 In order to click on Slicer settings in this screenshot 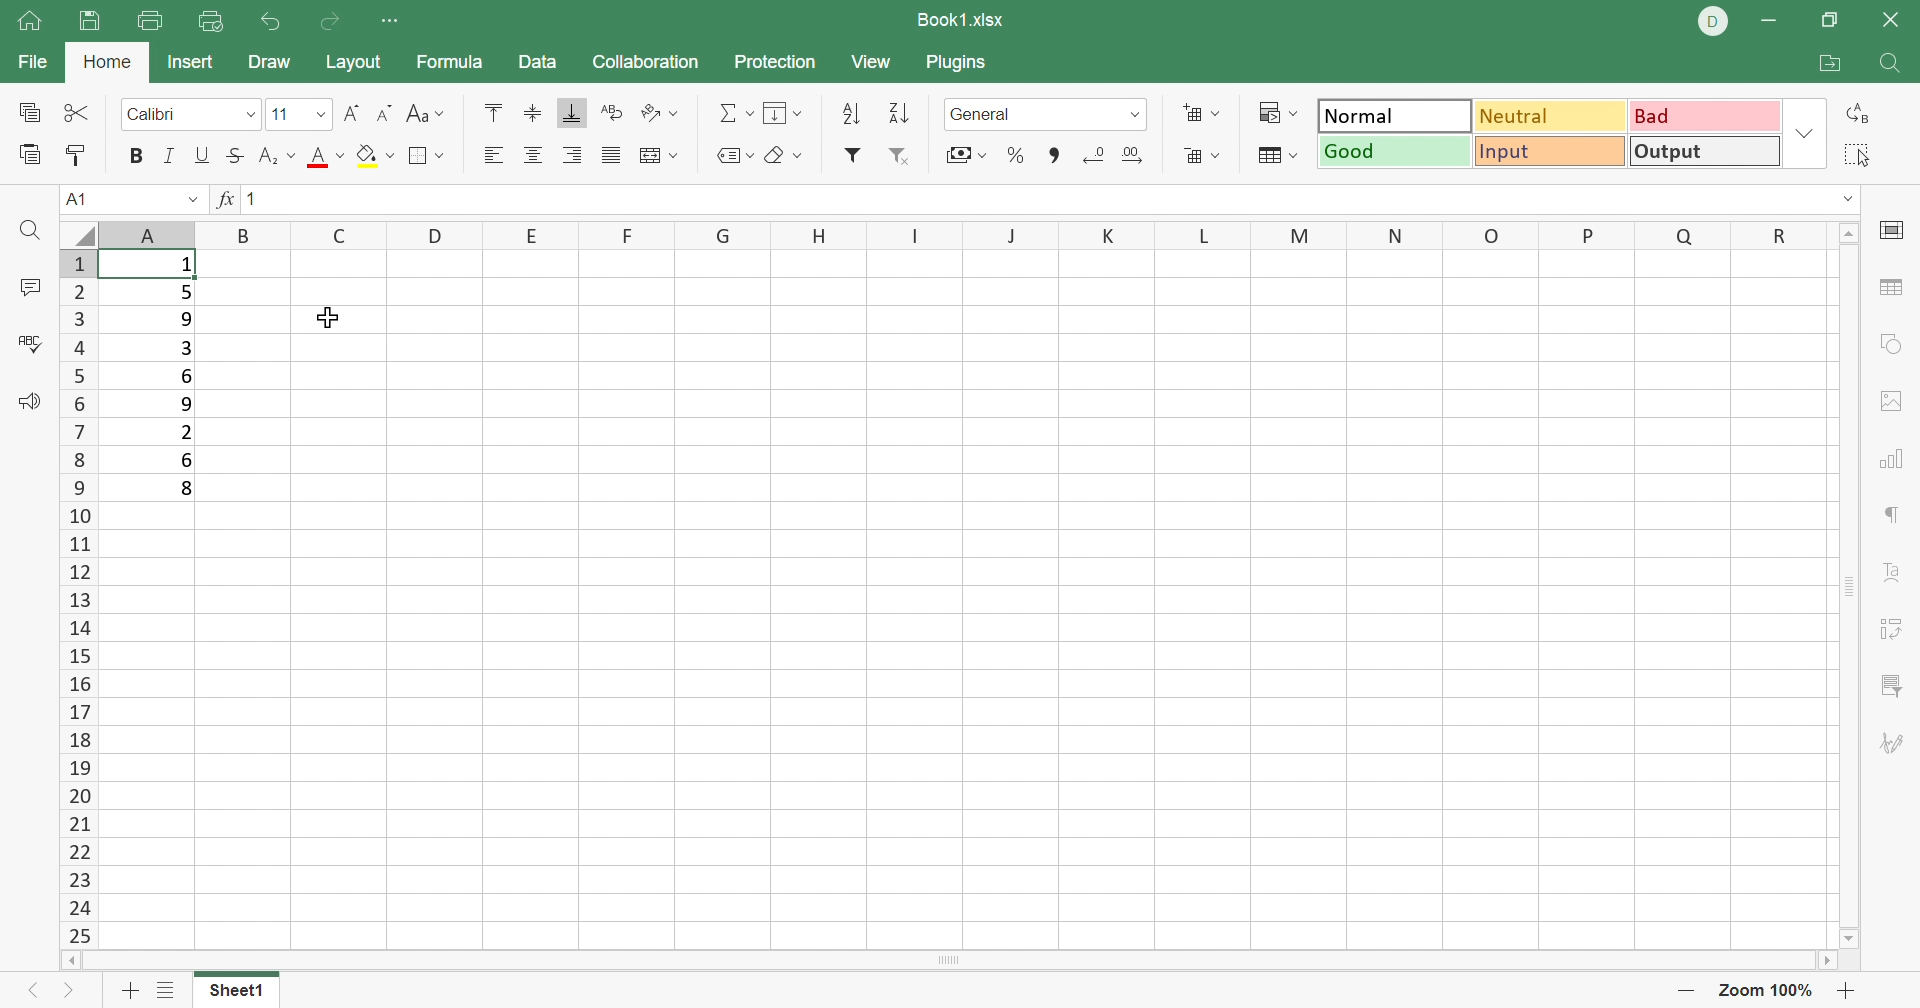, I will do `click(1887, 687)`.